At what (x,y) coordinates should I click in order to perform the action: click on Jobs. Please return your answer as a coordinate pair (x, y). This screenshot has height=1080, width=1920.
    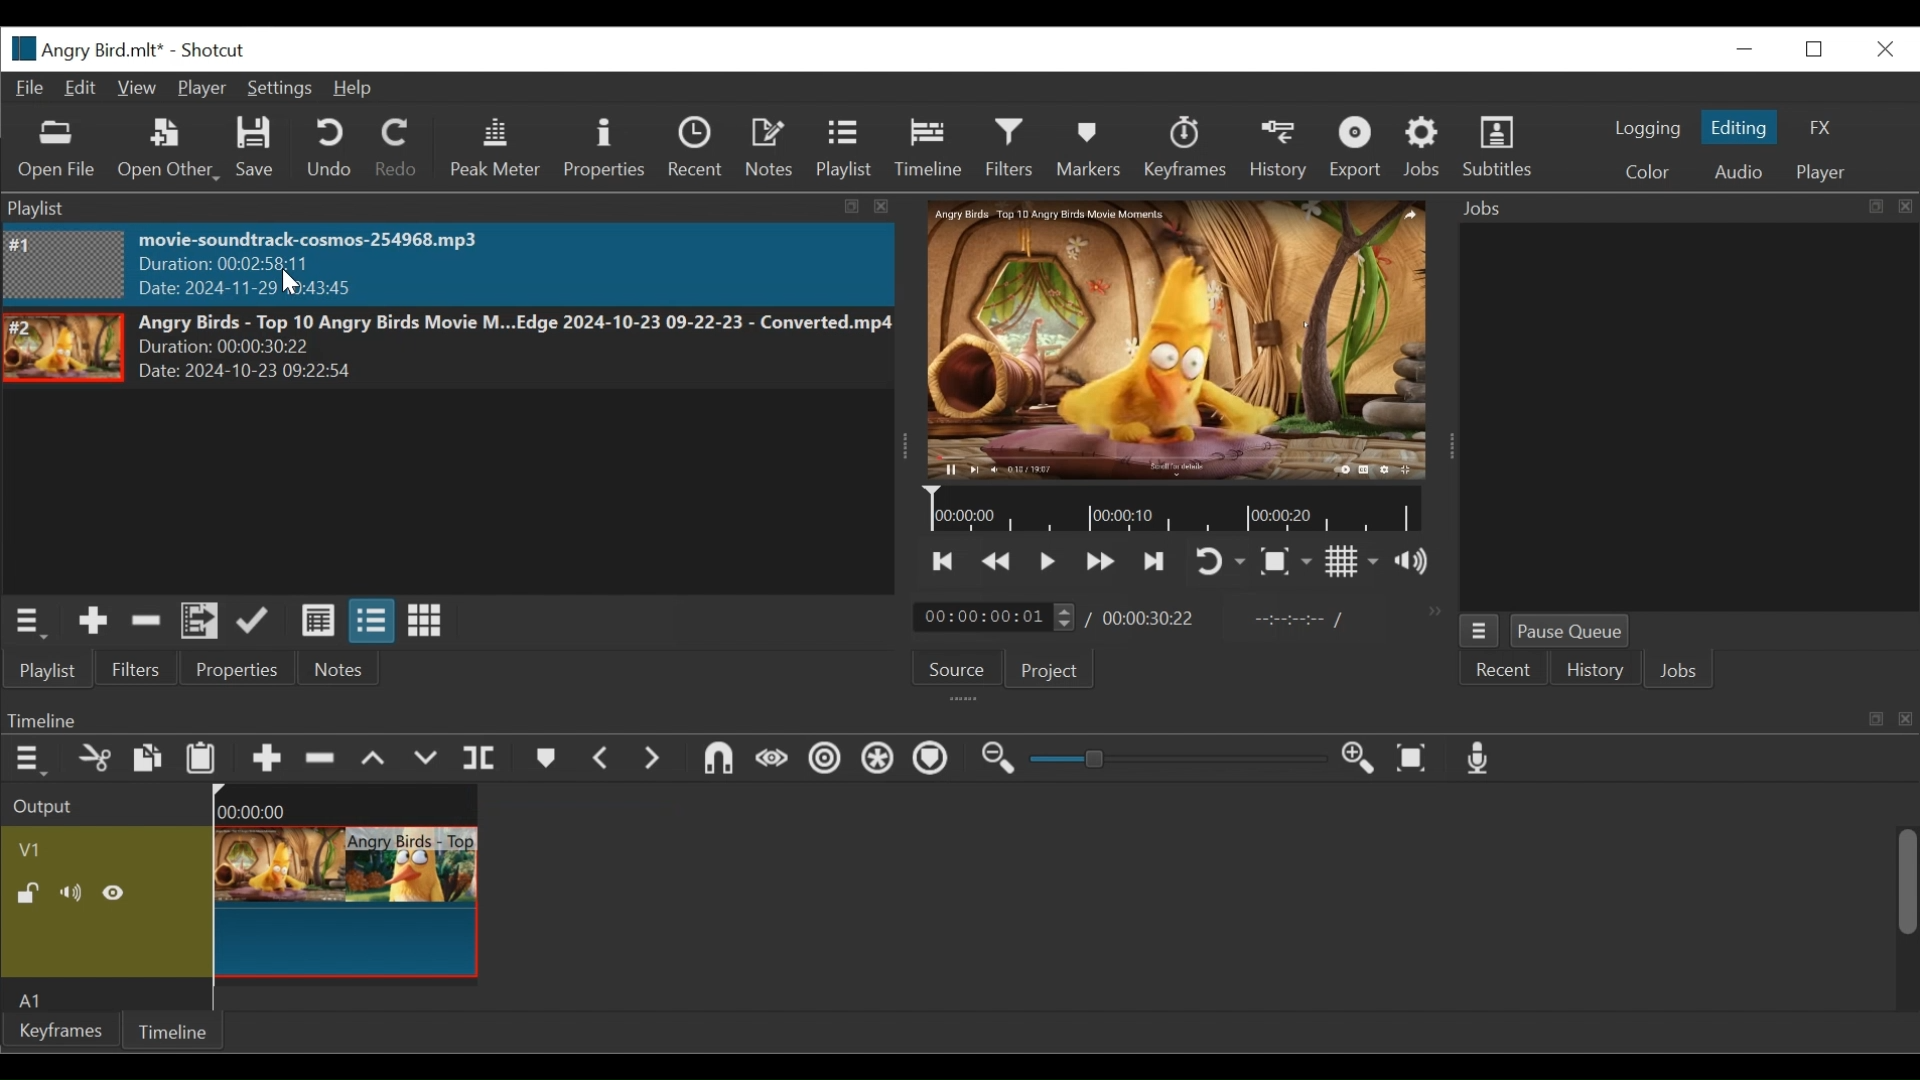
    Looking at the image, I should click on (1682, 670).